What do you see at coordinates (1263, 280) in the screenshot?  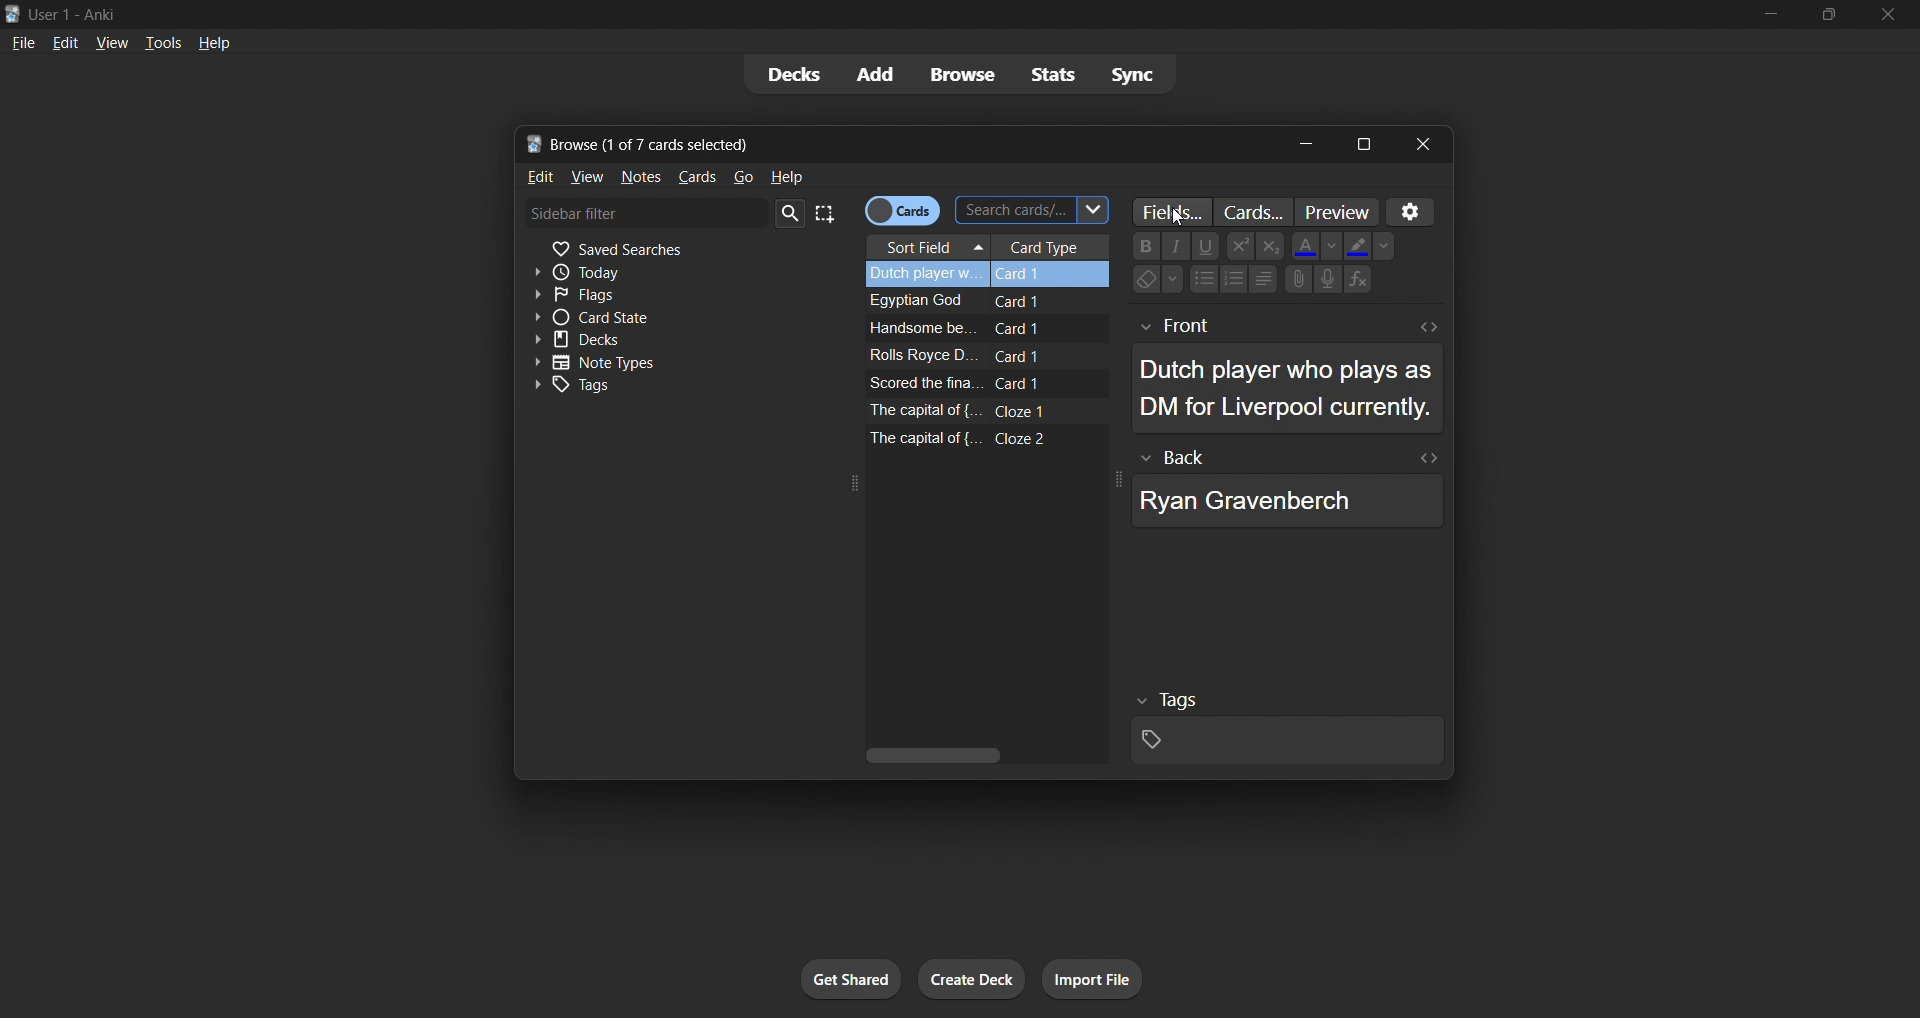 I see `Alignments` at bounding box center [1263, 280].